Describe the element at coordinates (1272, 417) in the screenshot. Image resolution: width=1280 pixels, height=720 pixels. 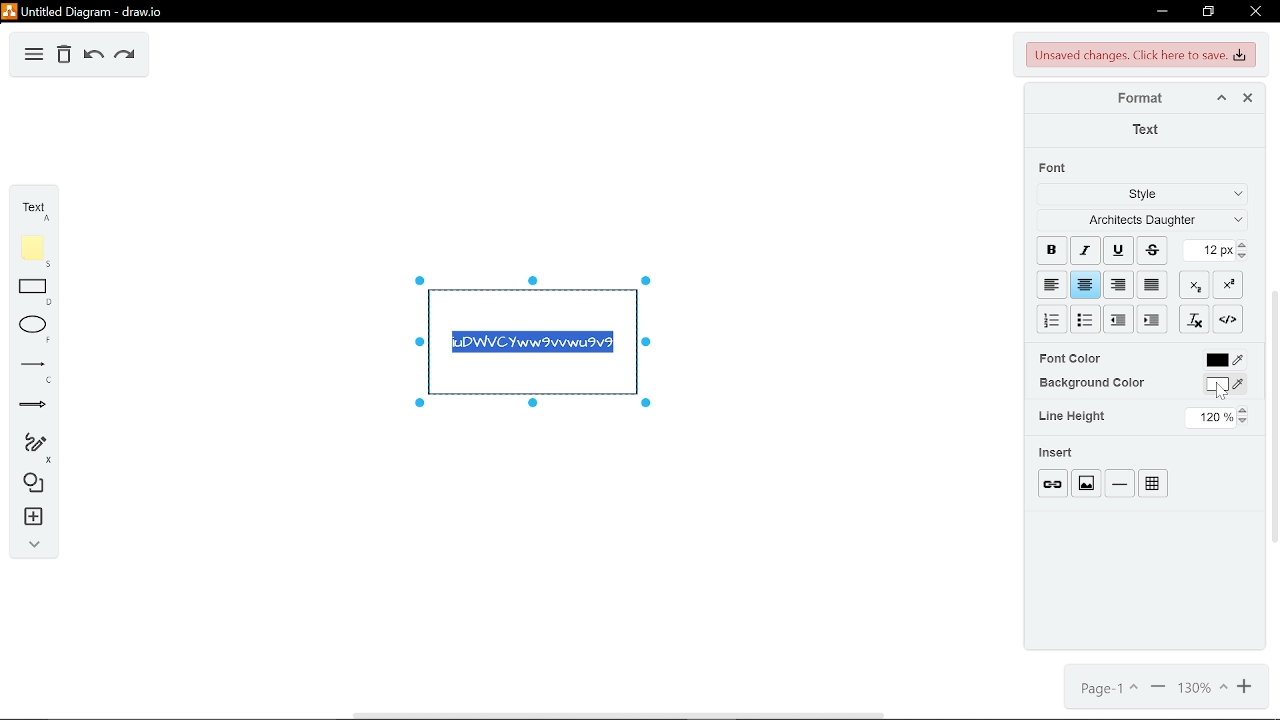
I see `vertical scrollbar` at that location.